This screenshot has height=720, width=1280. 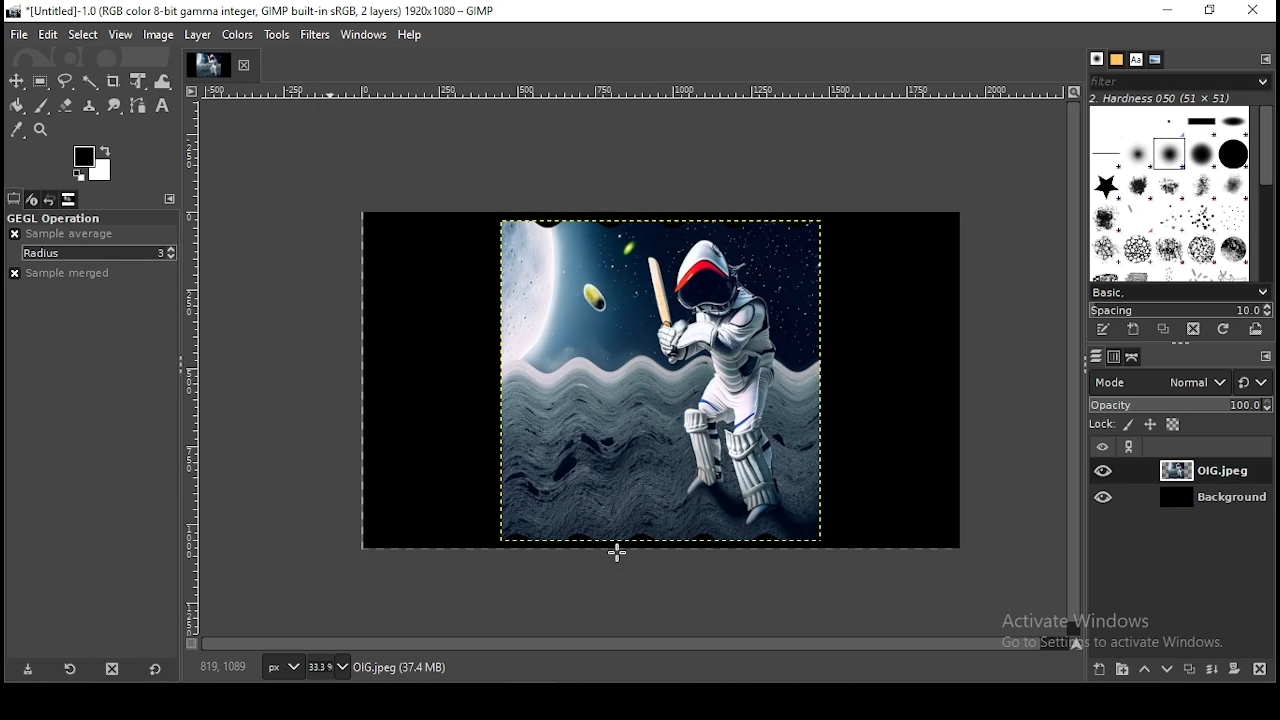 I want to click on create a new brush, so click(x=1134, y=330).